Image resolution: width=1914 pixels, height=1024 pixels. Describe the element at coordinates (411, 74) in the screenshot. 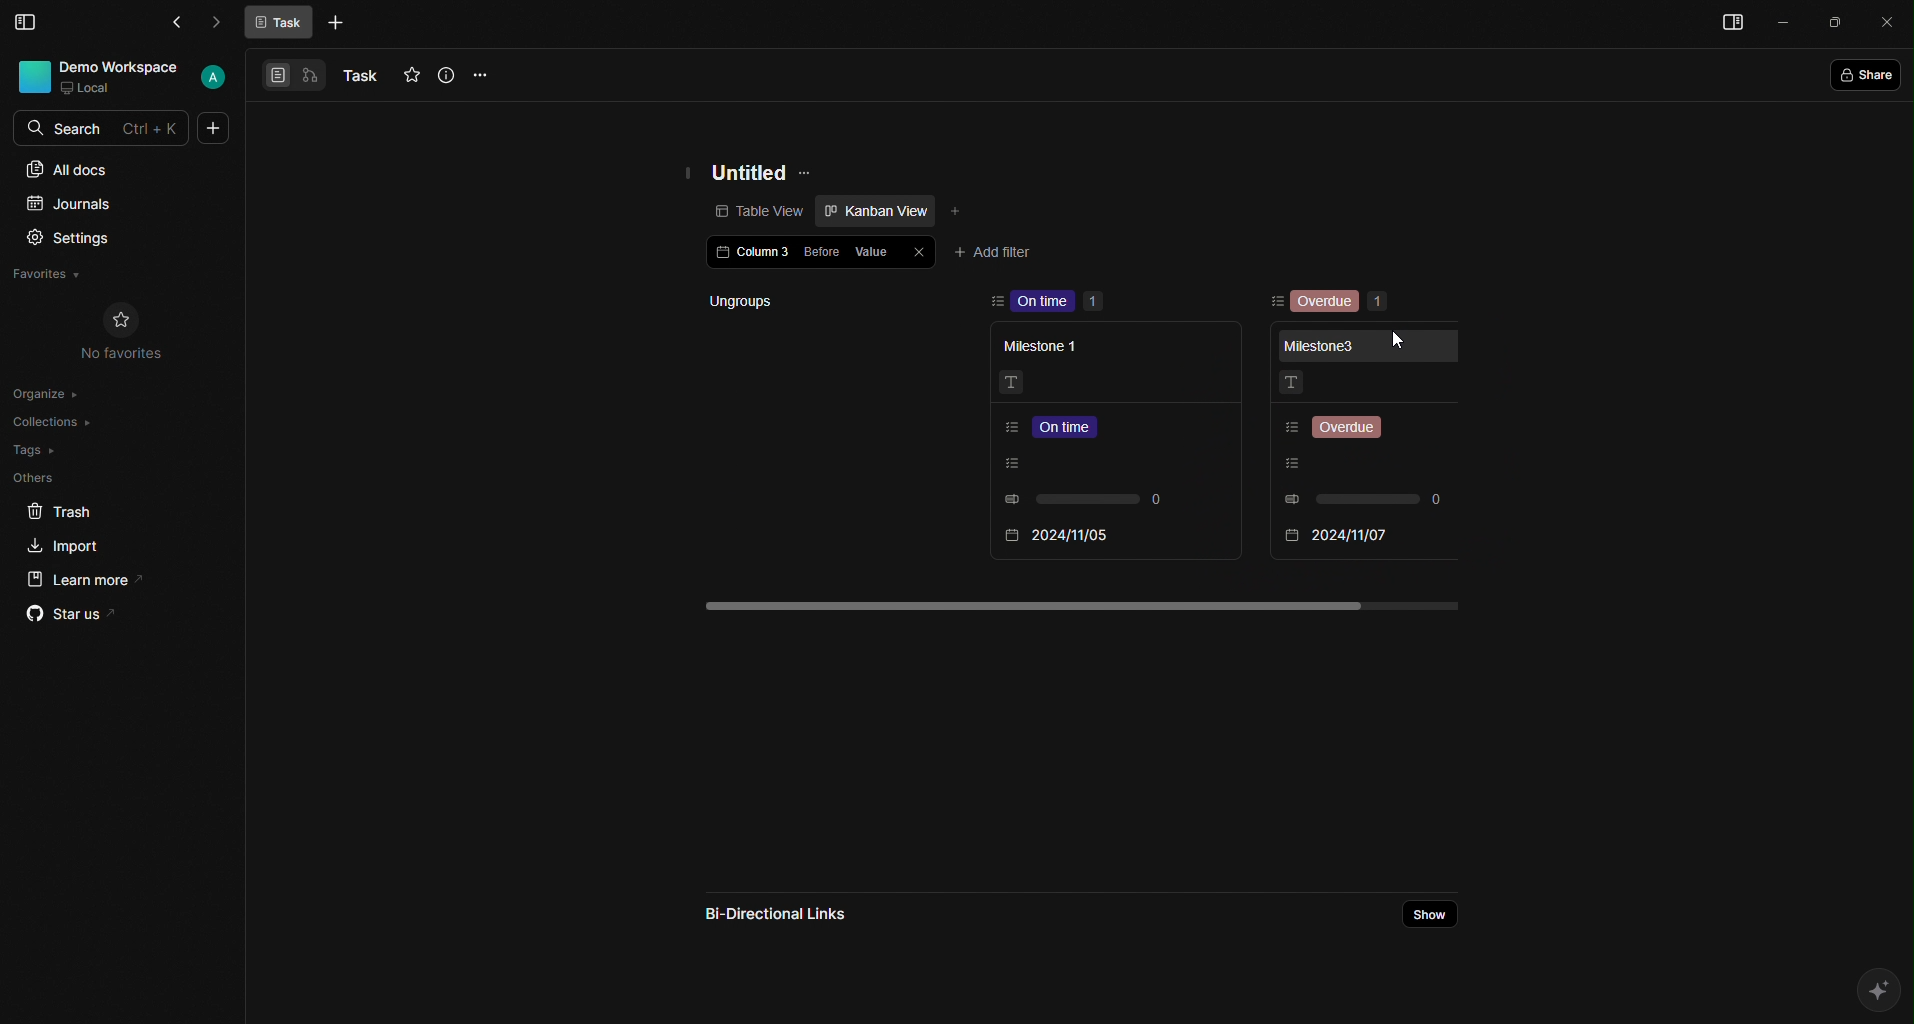

I see `Favourites` at that location.